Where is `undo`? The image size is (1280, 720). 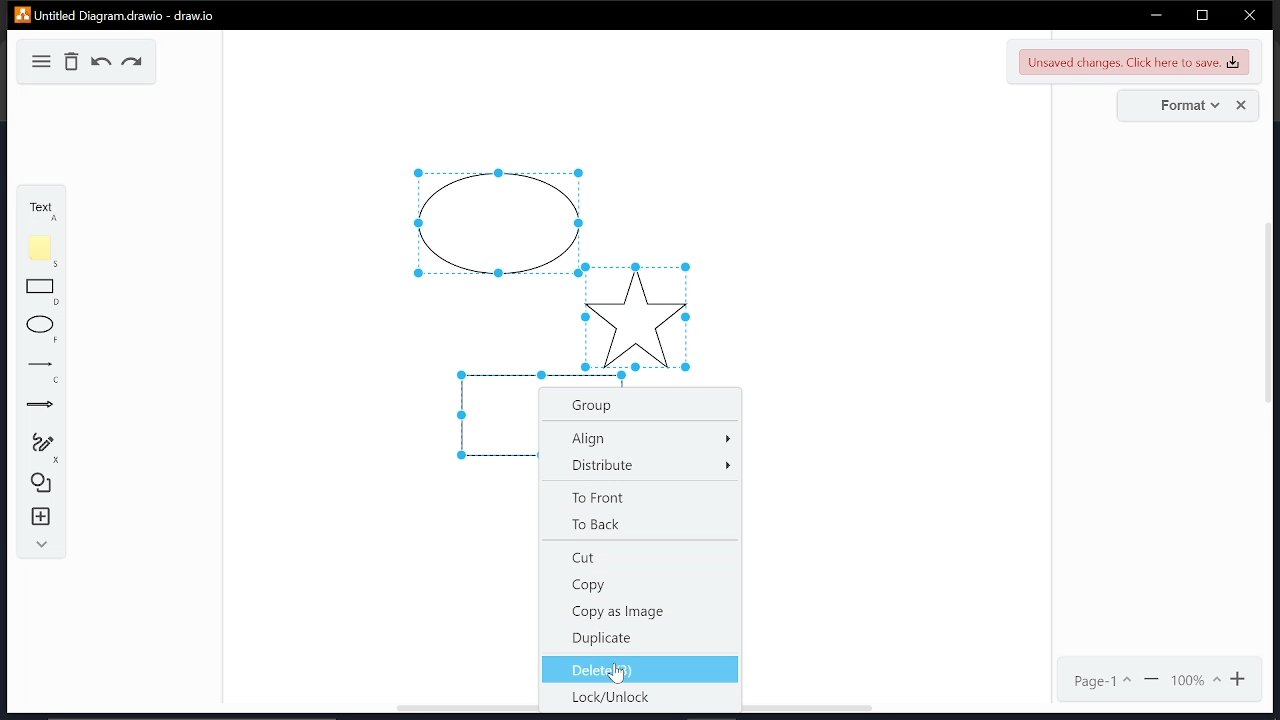
undo is located at coordinates (102, 63).